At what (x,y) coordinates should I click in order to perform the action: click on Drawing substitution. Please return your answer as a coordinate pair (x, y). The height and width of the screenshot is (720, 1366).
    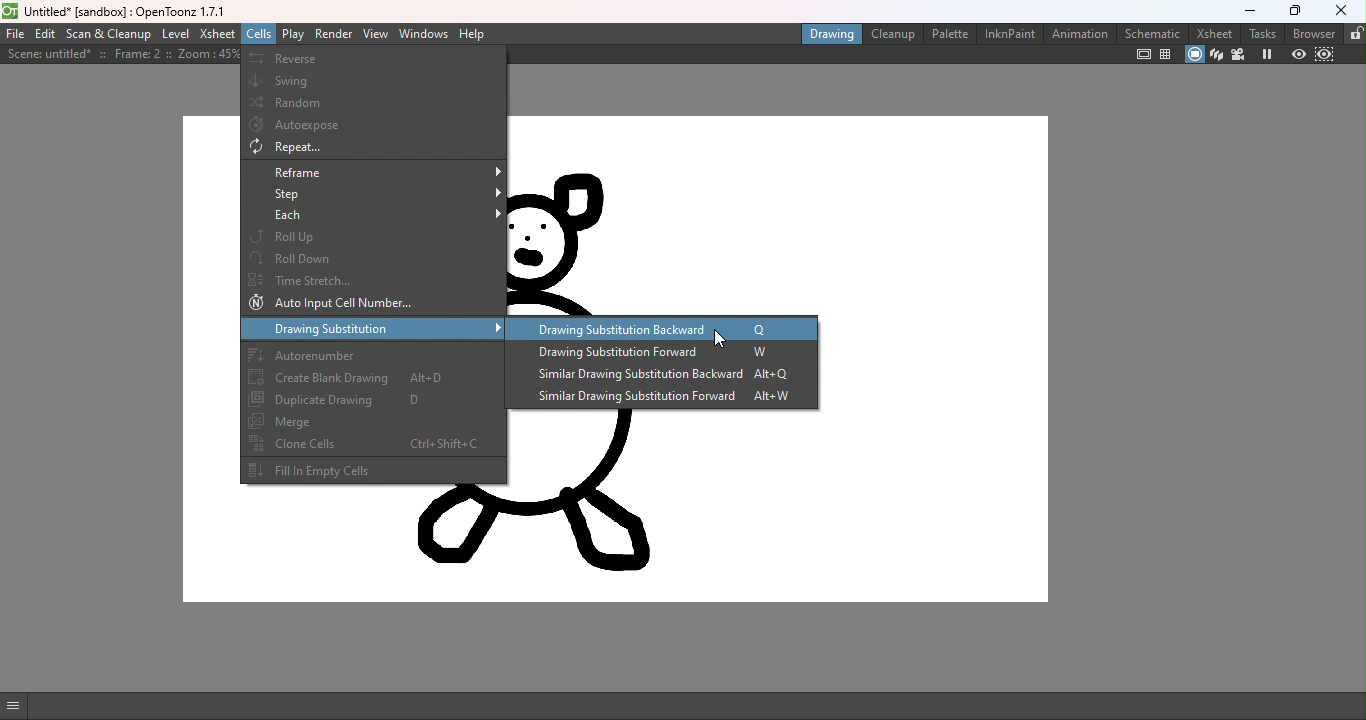
    Looking at the image, I should click on (373, 328).